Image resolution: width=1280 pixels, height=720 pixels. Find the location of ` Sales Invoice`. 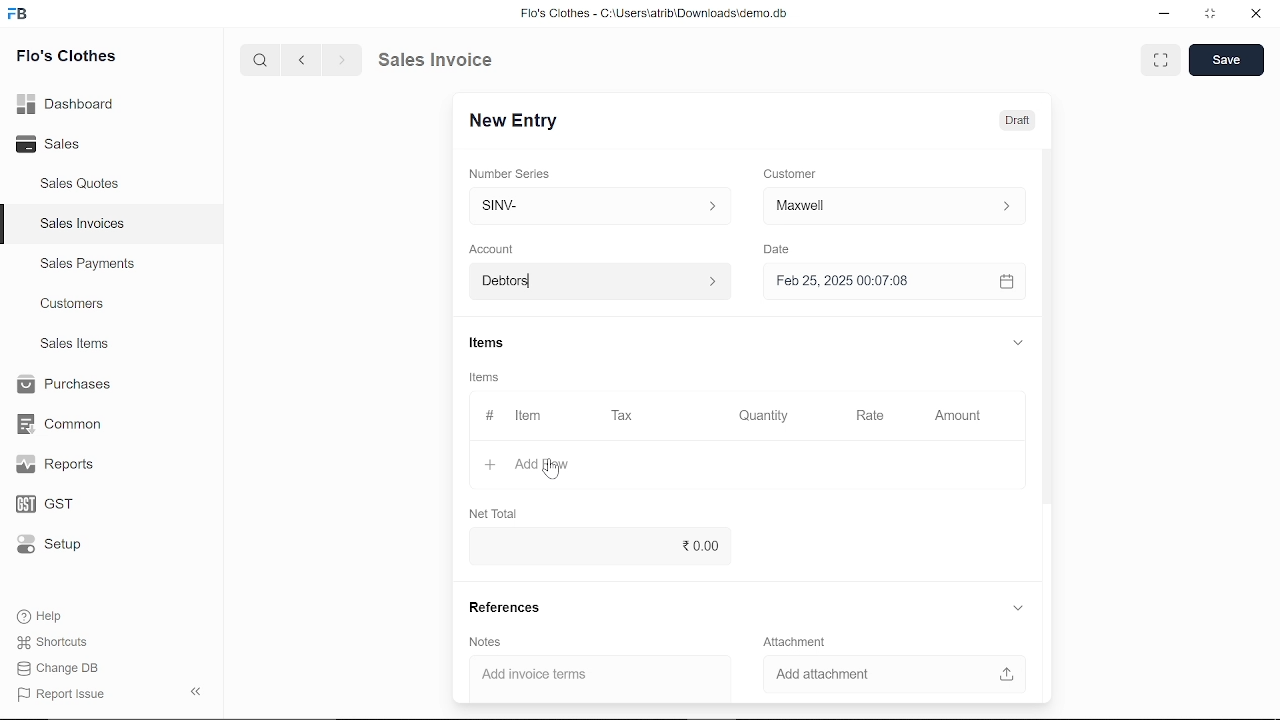

 Sales Invoice is located at coordinates (446, 61).